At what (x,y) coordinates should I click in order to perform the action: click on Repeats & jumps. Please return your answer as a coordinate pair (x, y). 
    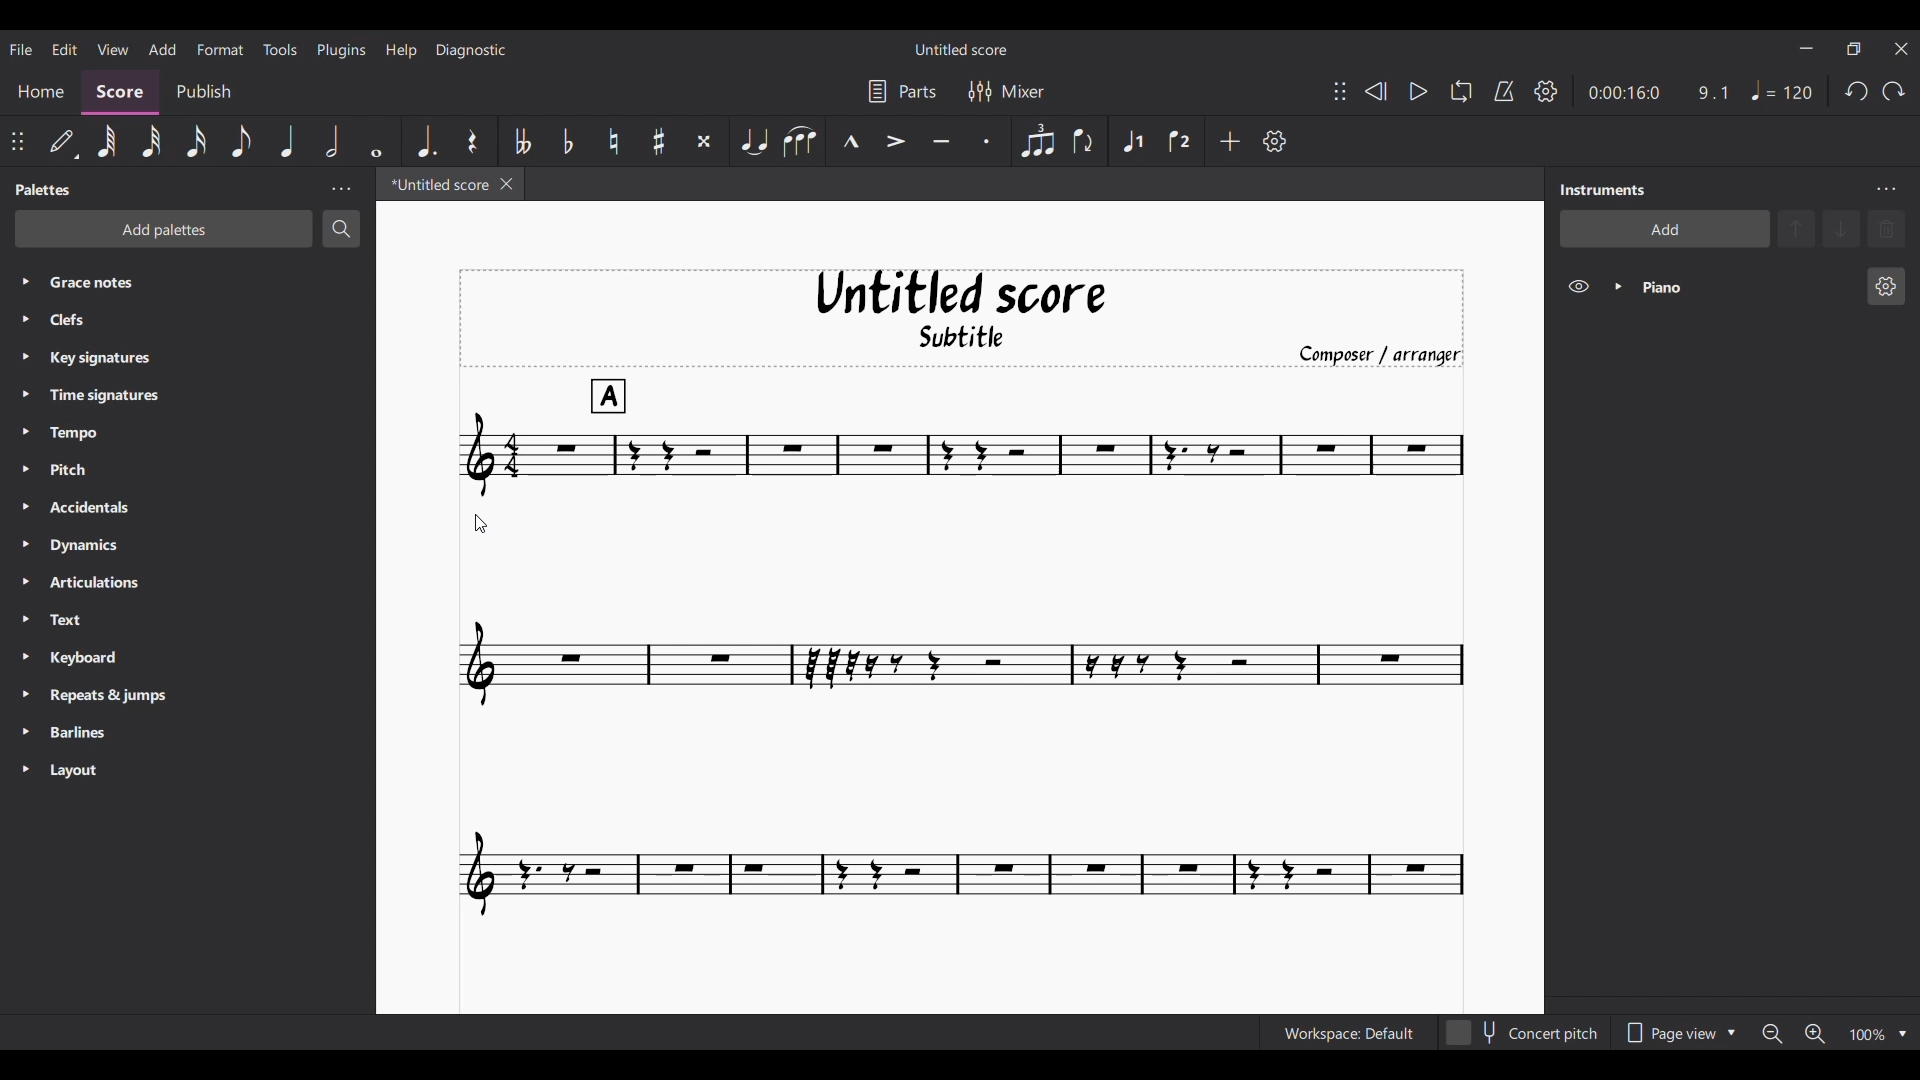
    Looking at the image, I should click on (118, 695).